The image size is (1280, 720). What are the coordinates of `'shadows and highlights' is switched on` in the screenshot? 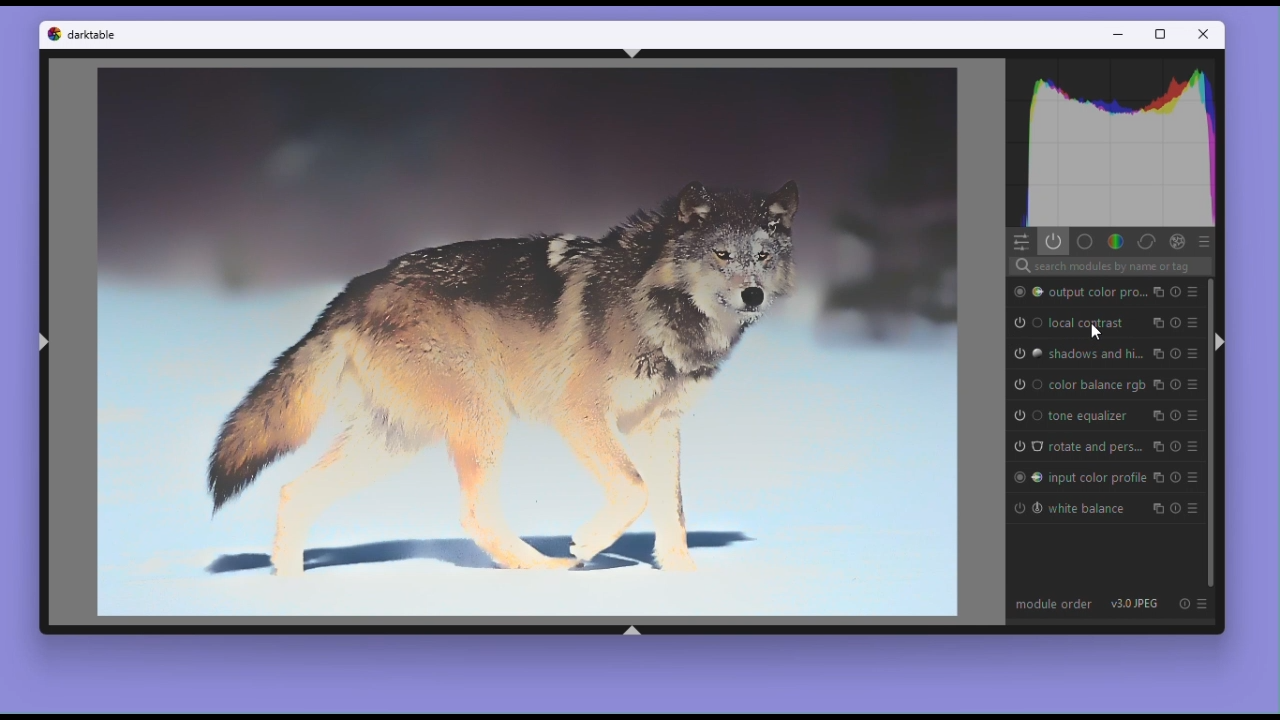 It's located at (1026, 354).